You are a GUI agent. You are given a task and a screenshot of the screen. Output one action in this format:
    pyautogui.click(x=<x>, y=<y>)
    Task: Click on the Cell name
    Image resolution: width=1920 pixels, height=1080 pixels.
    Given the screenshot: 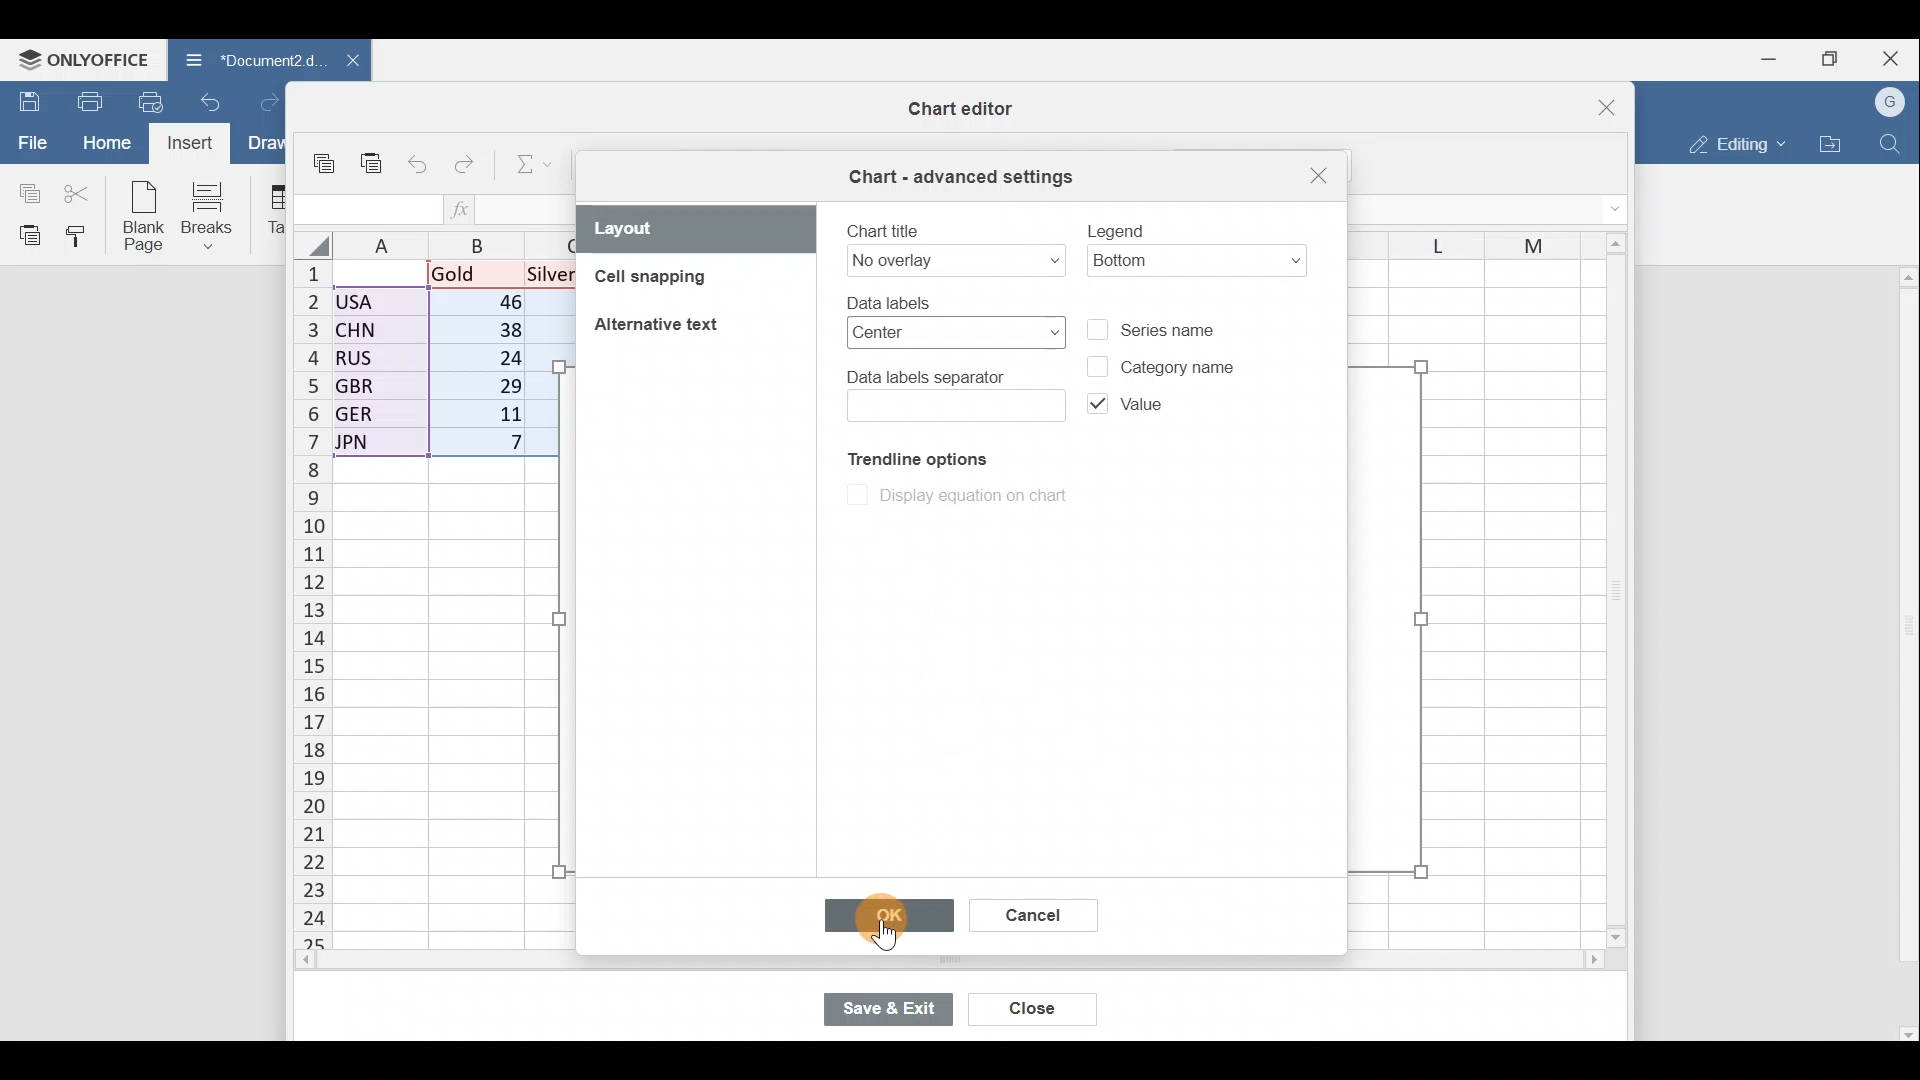 What is the action you would take?
    pyautogui.click(x=365, y=210)
    